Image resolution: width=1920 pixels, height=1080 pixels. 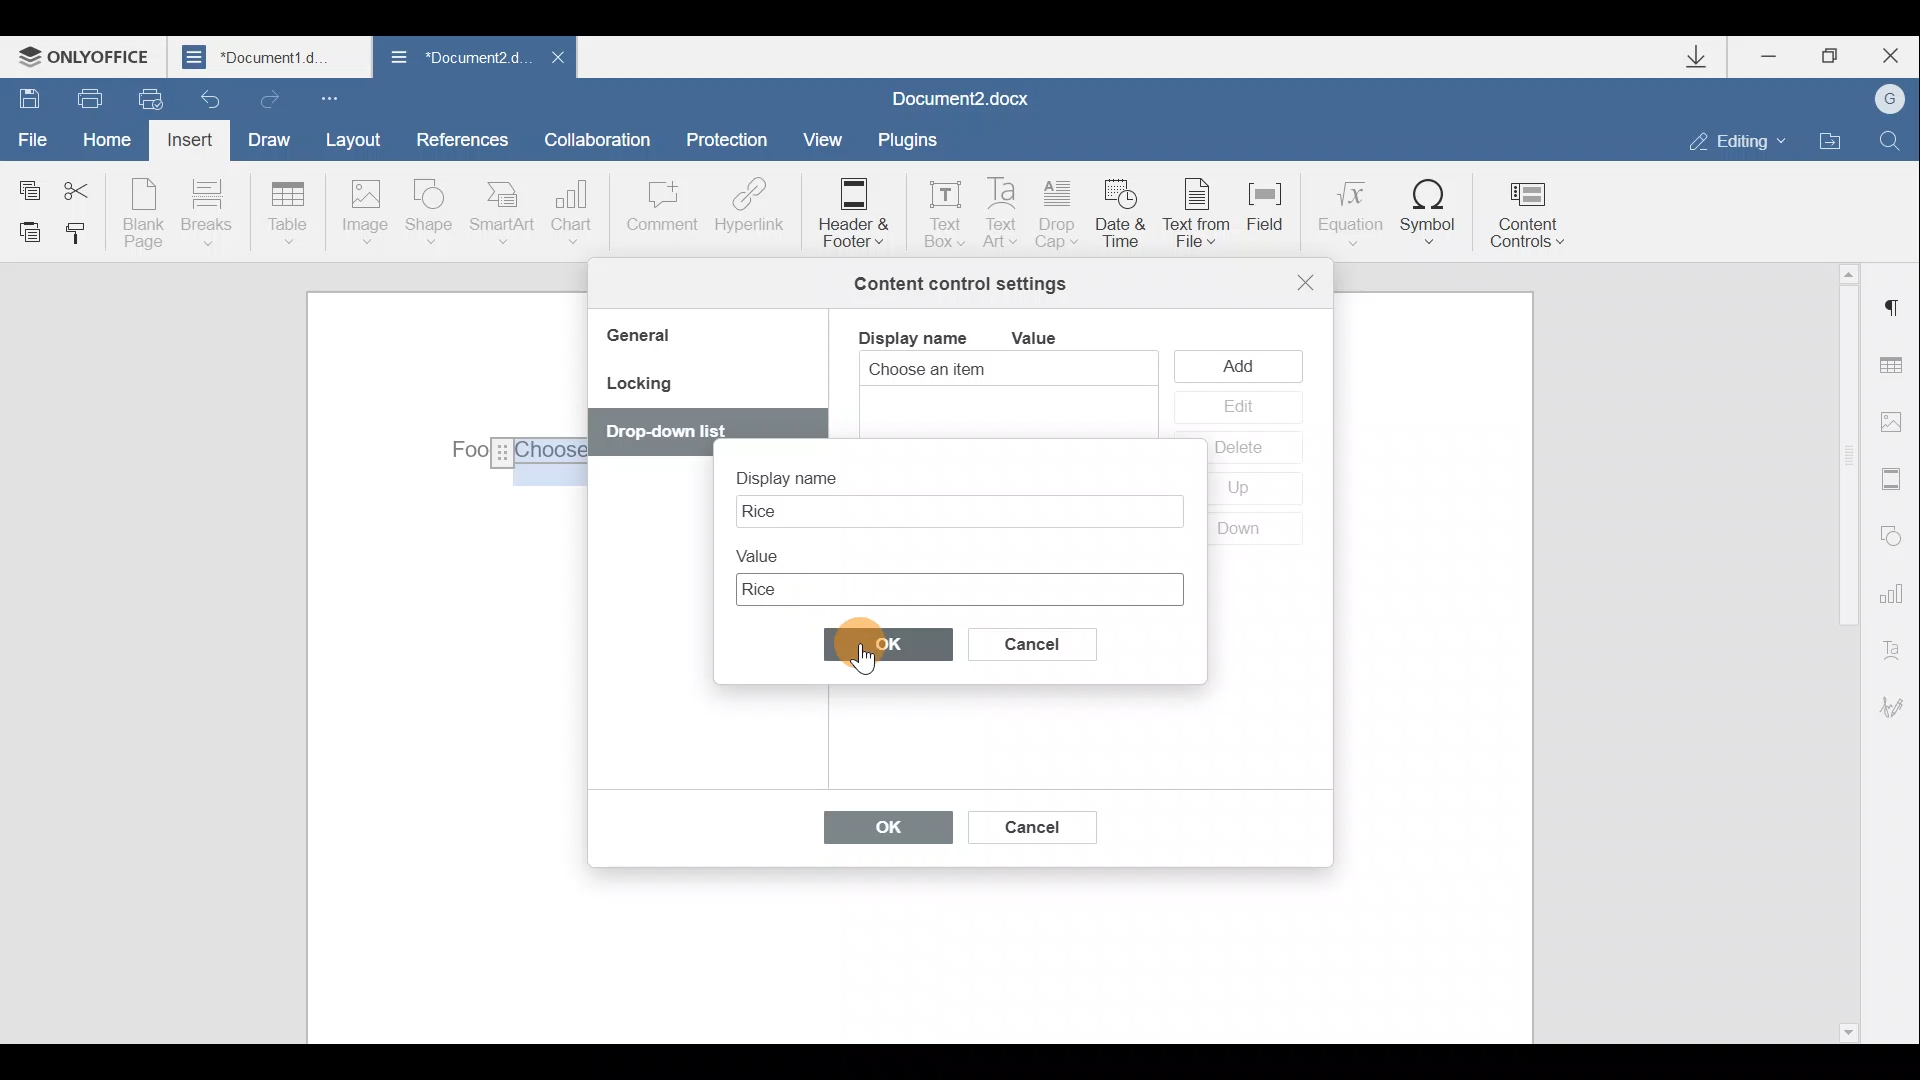 What do you see at coordinates (192, 144) in the screenshot?
I see `Insert` at bounding box center [192, 144].